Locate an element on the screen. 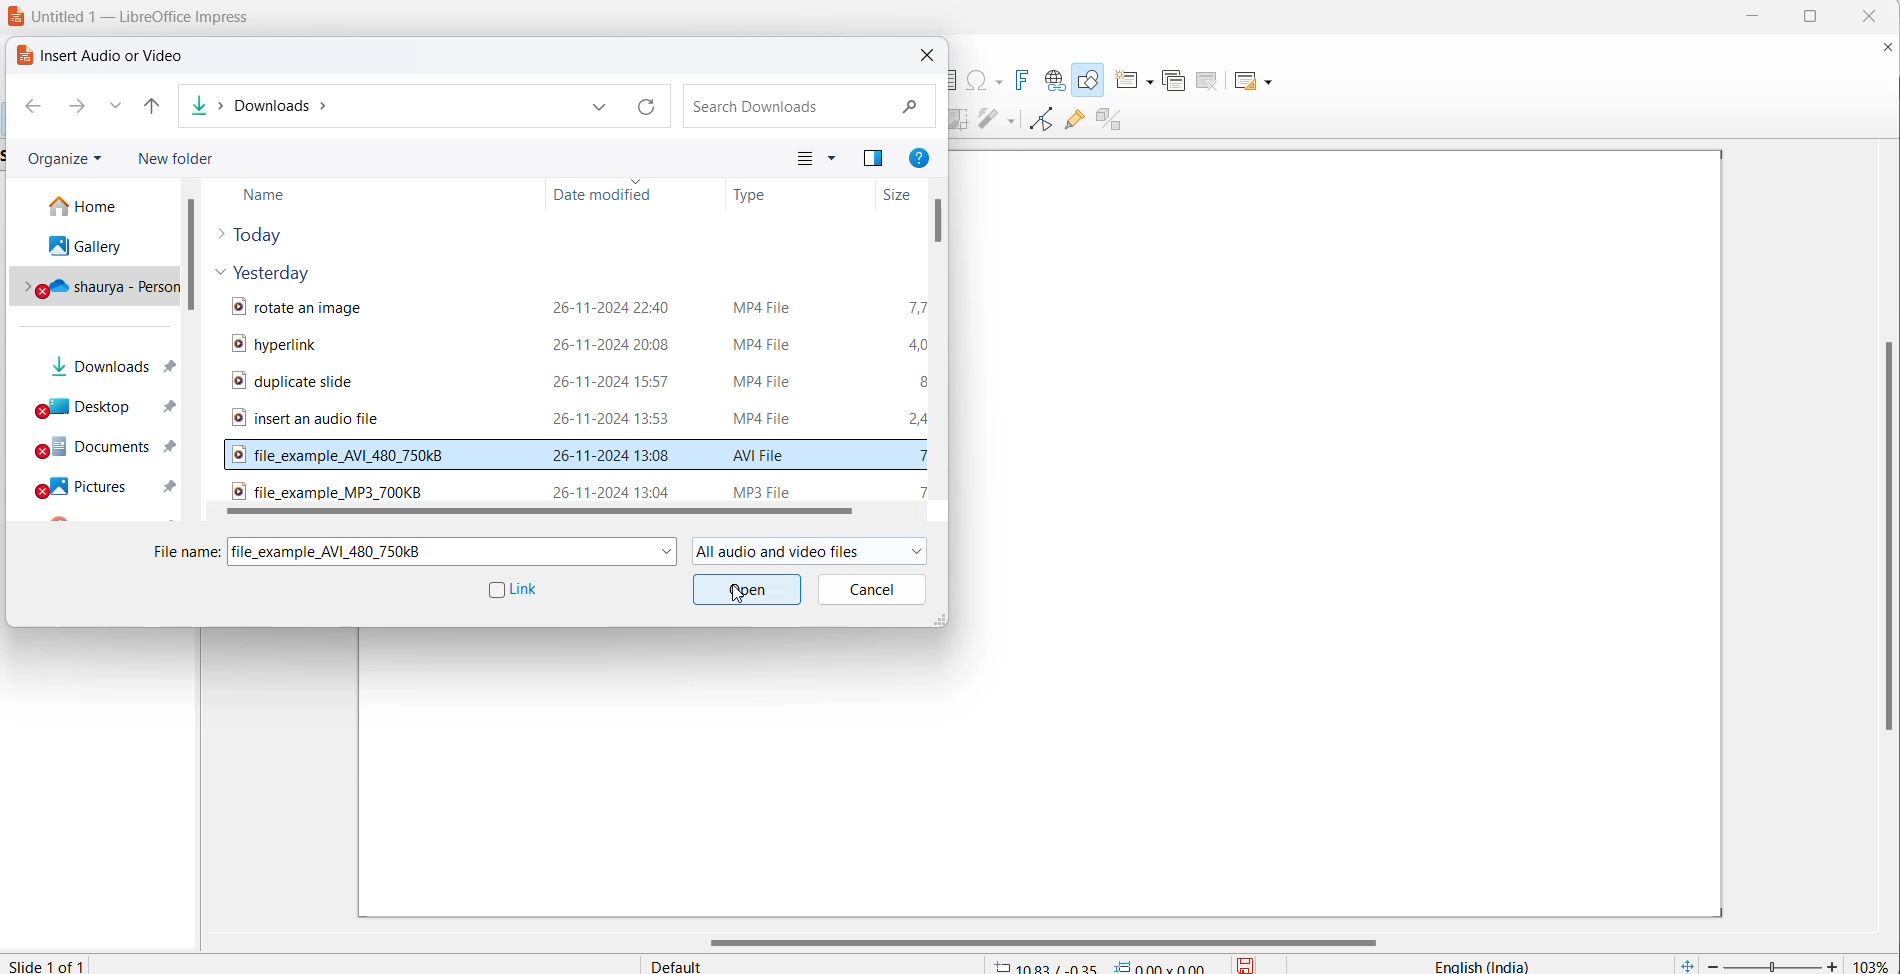 The height and width of the screenshot is (974, 1900). slide master type is located at coordinates (818, 963).